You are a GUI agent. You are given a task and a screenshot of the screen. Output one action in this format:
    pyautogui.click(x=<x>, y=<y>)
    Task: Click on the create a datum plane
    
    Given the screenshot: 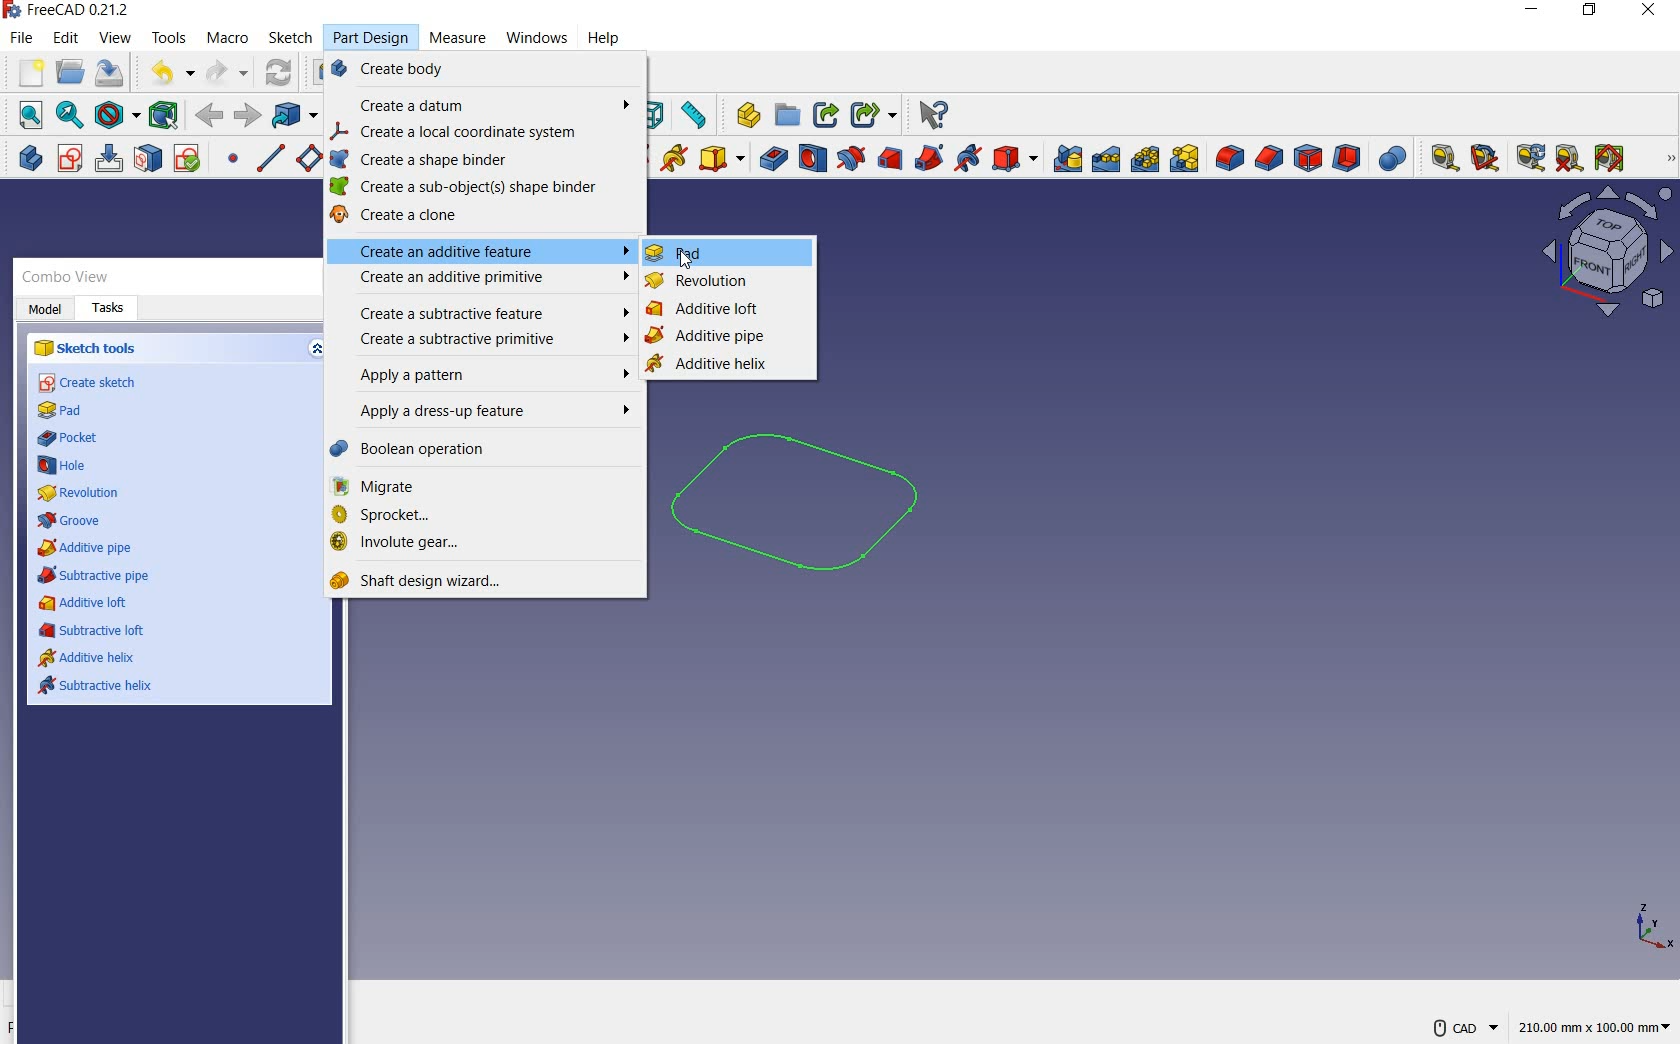 What is the action you would take?
    pyautogui.click(x=310, y=158)
    